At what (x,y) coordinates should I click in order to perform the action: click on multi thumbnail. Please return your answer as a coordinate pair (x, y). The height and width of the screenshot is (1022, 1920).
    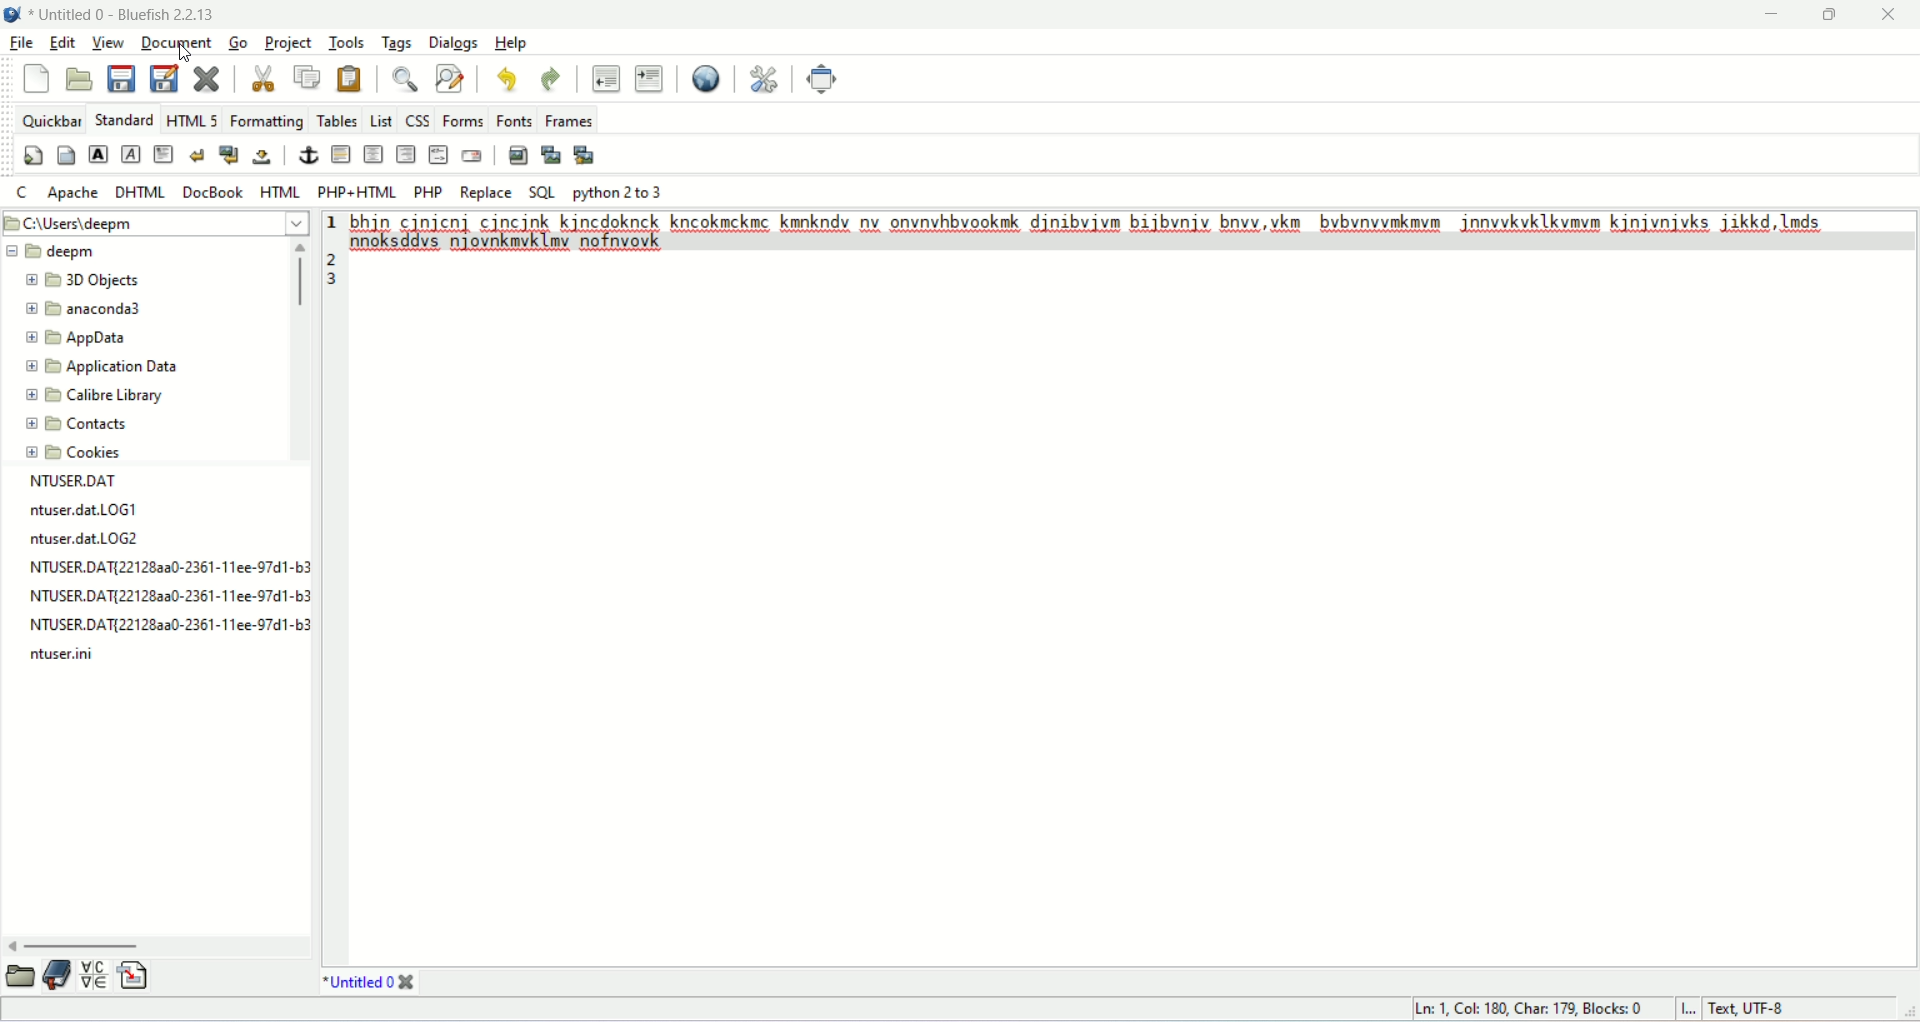
    Looking at the image, I should click on (589, 154).